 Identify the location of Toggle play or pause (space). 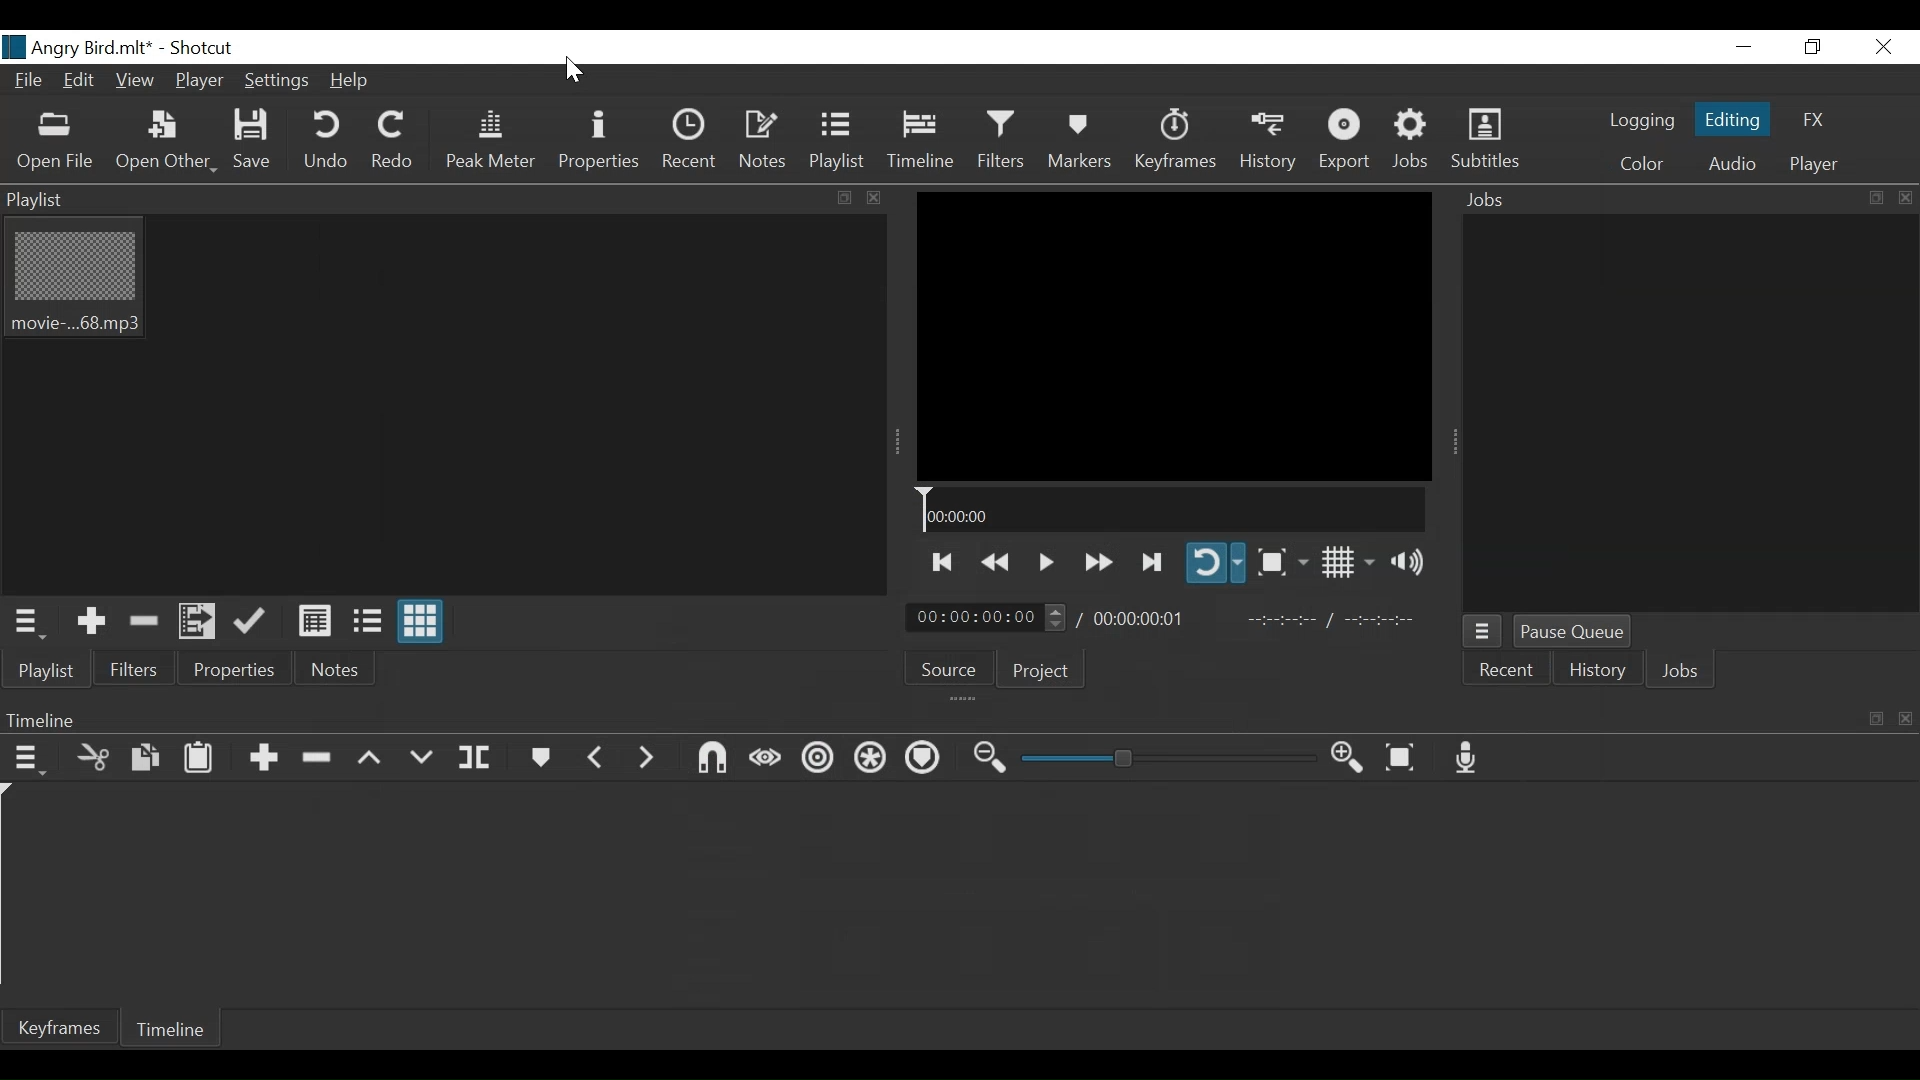
(1045, 558).